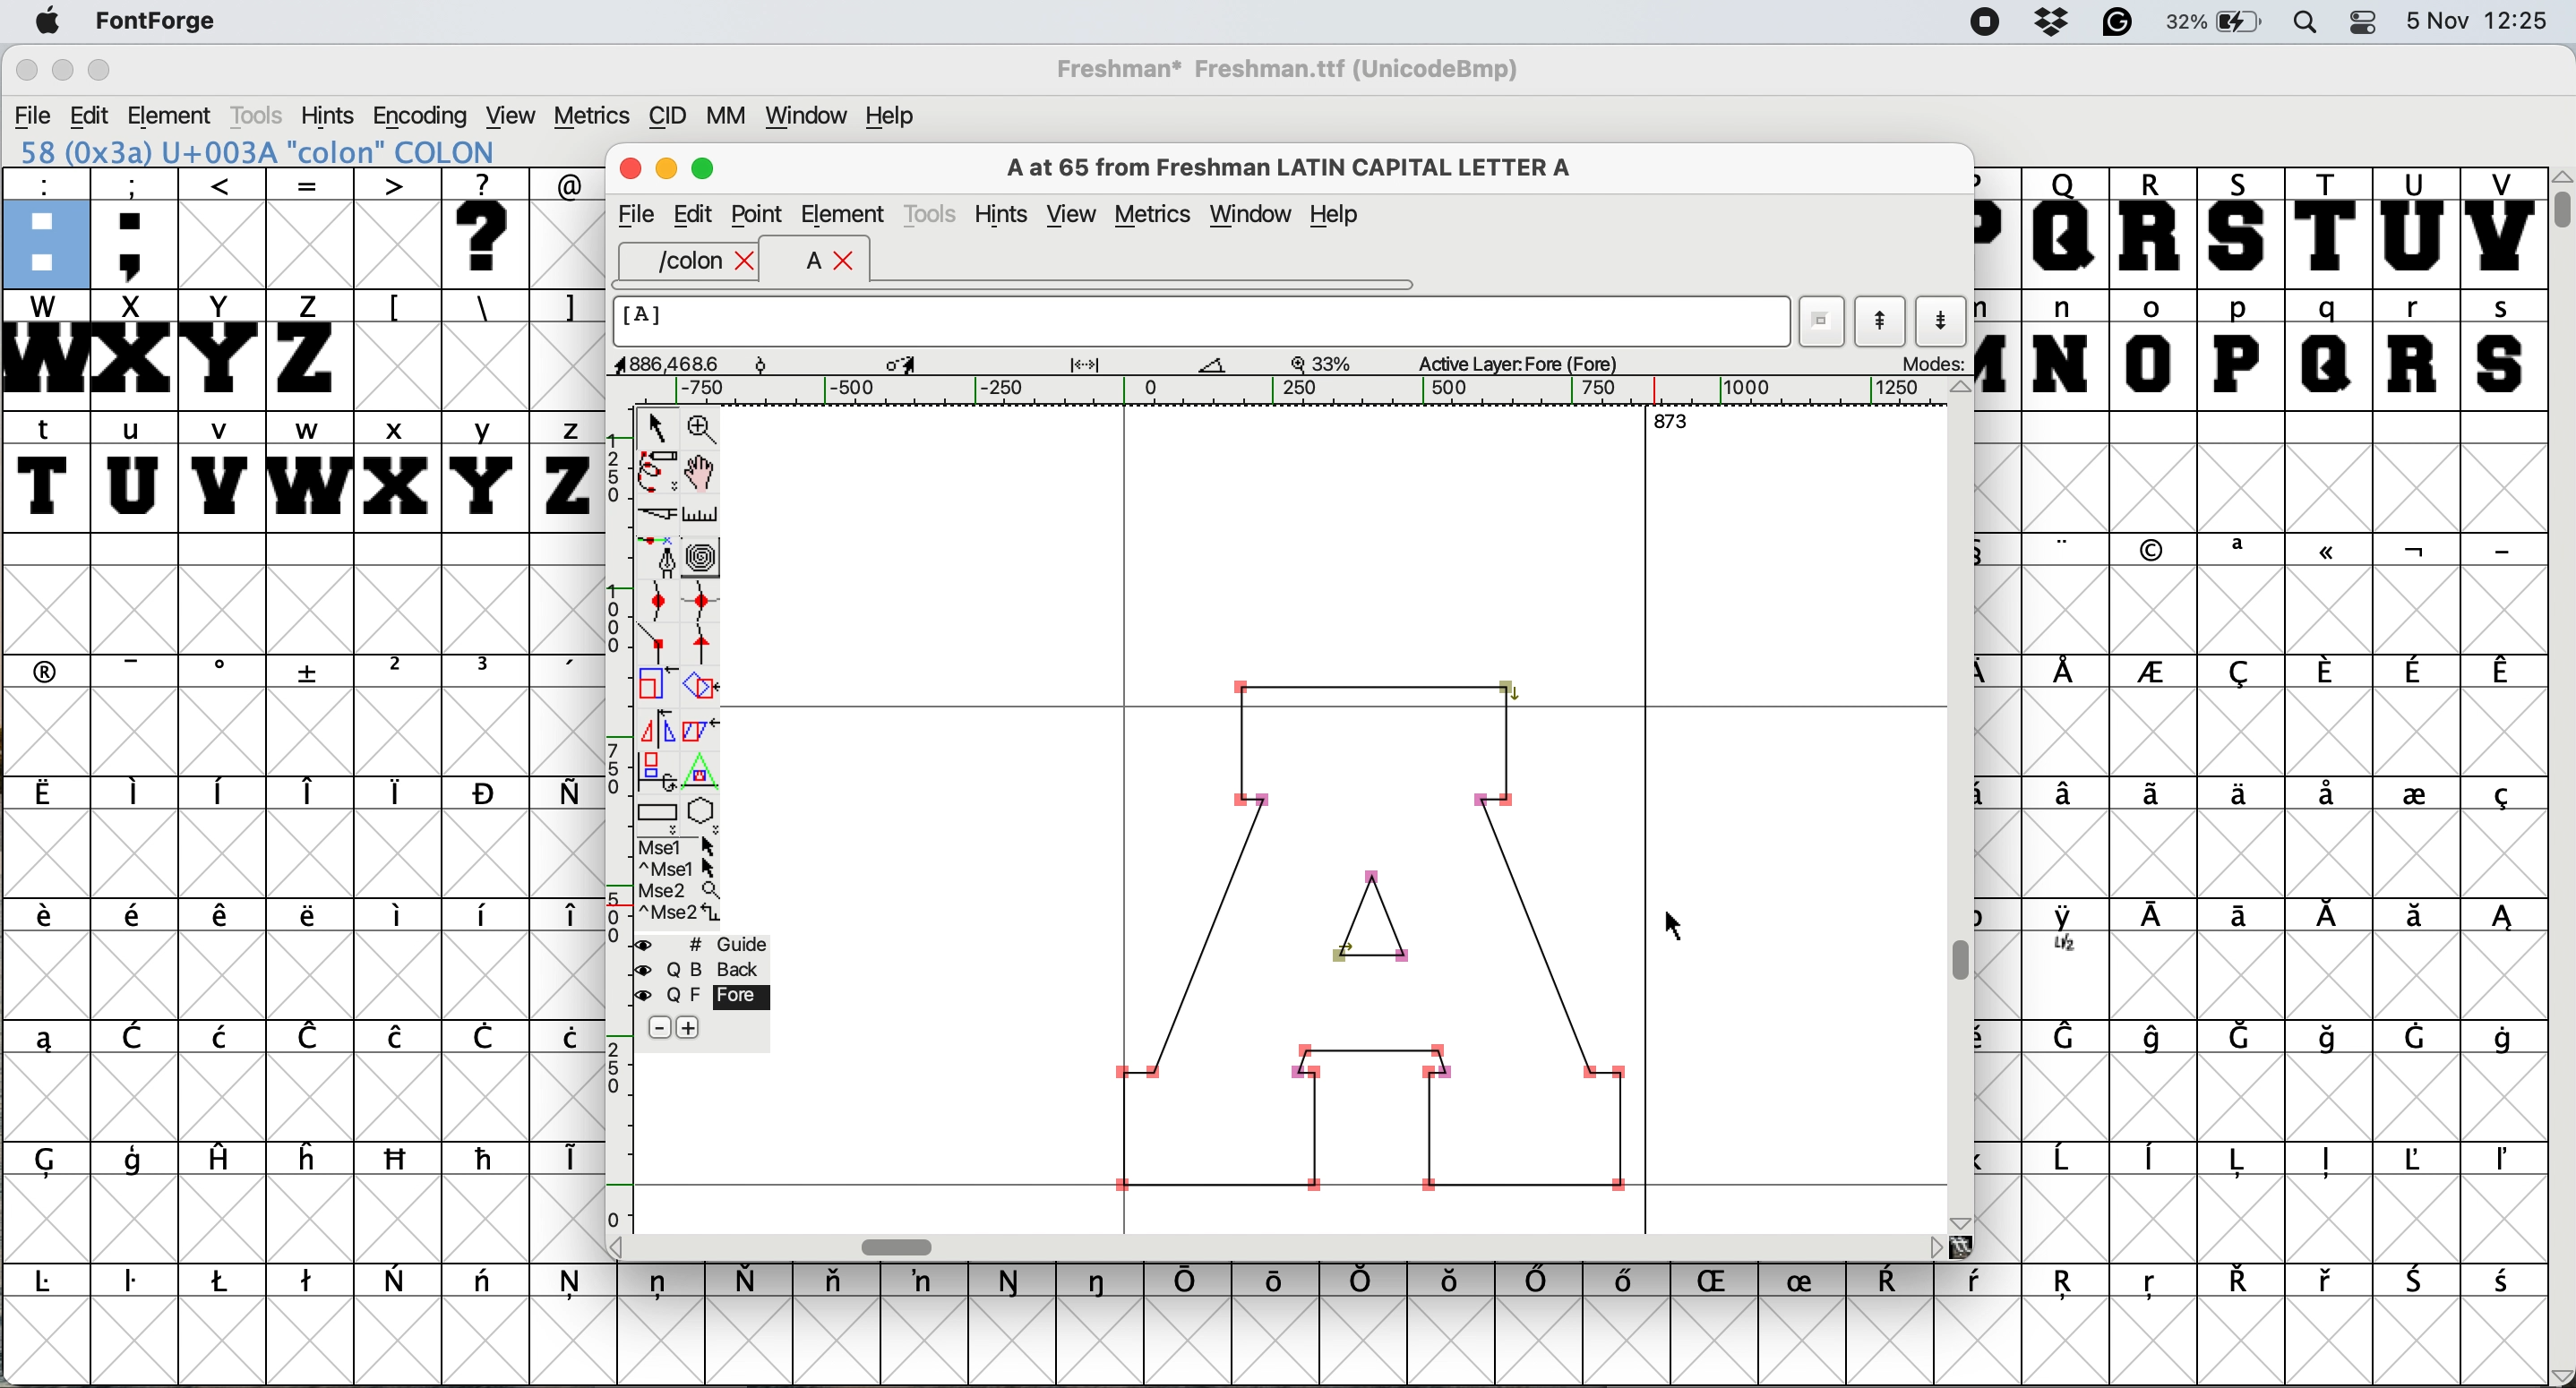 This screenshot has width=2576, height=1388. I want to click on symbol, so click(2504, 1037).